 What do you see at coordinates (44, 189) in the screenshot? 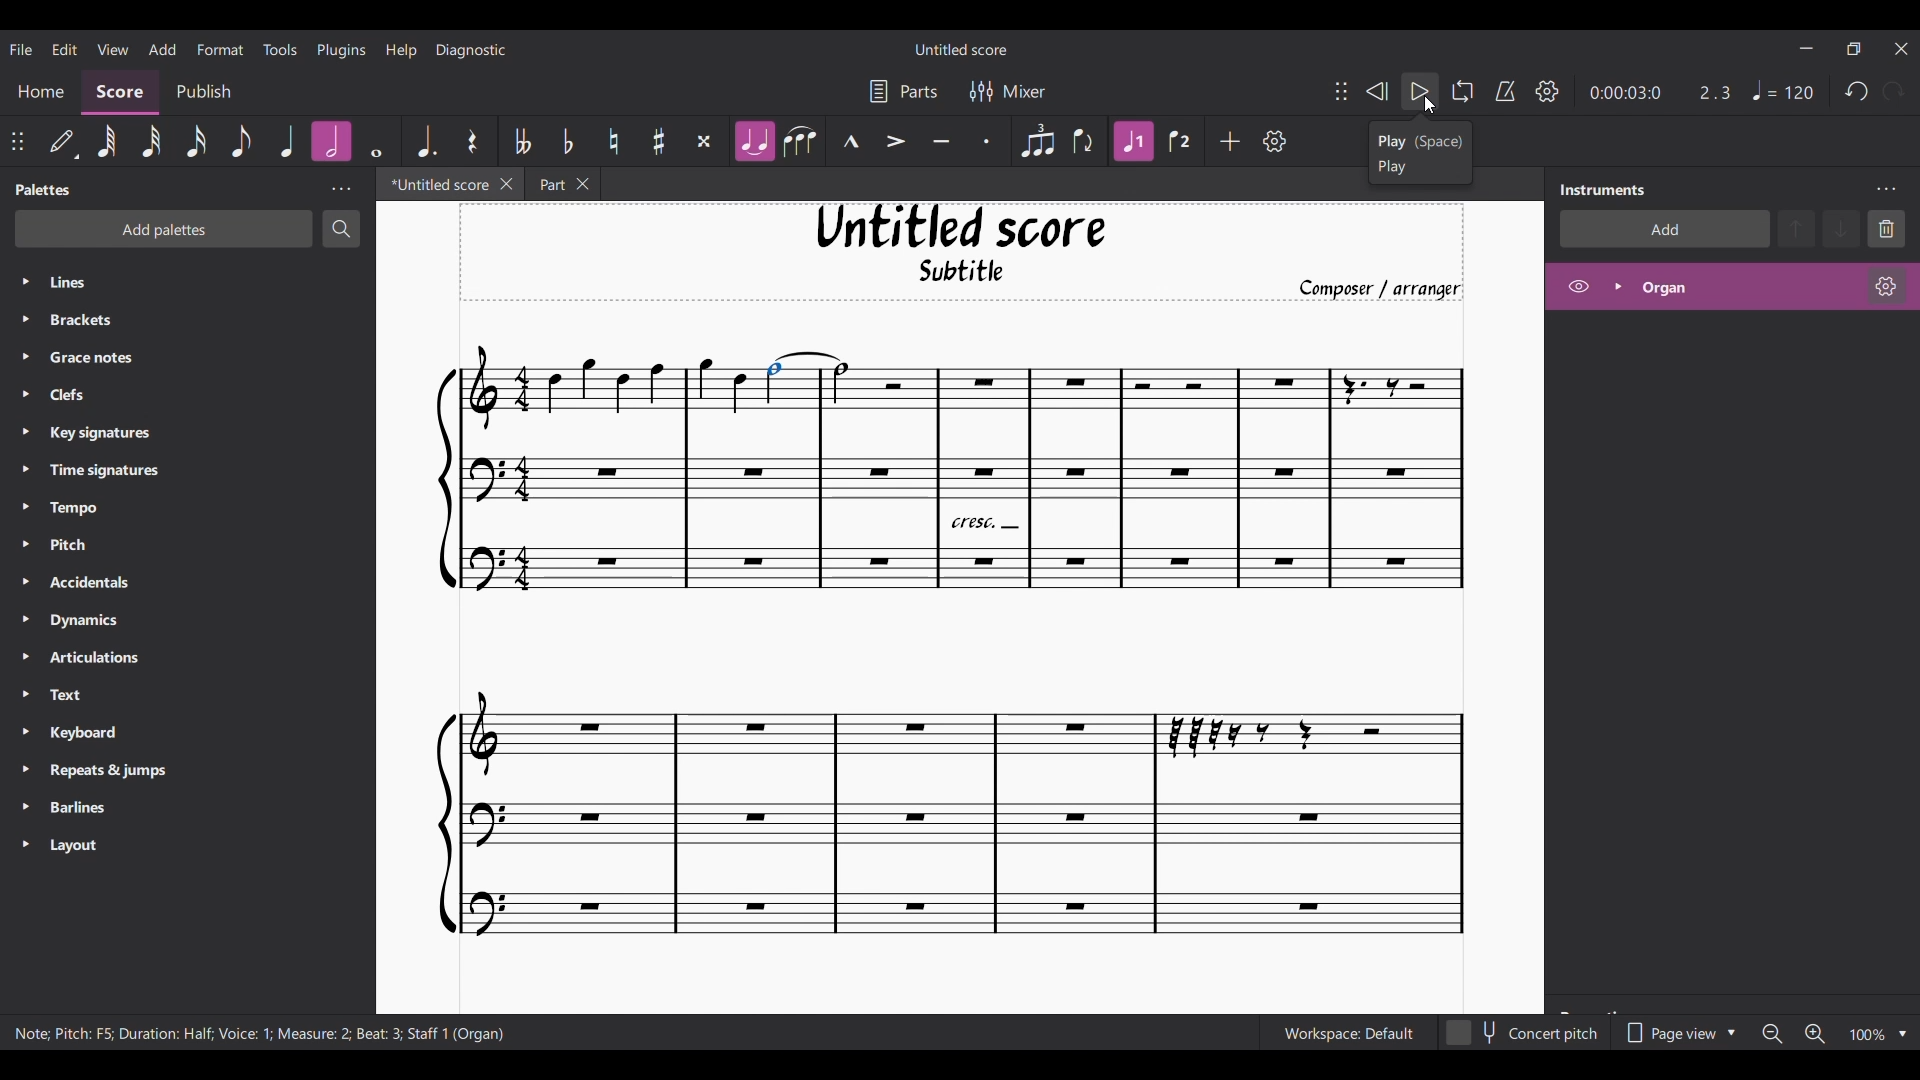
I see `Palette title` at bounding box center [44, 189].